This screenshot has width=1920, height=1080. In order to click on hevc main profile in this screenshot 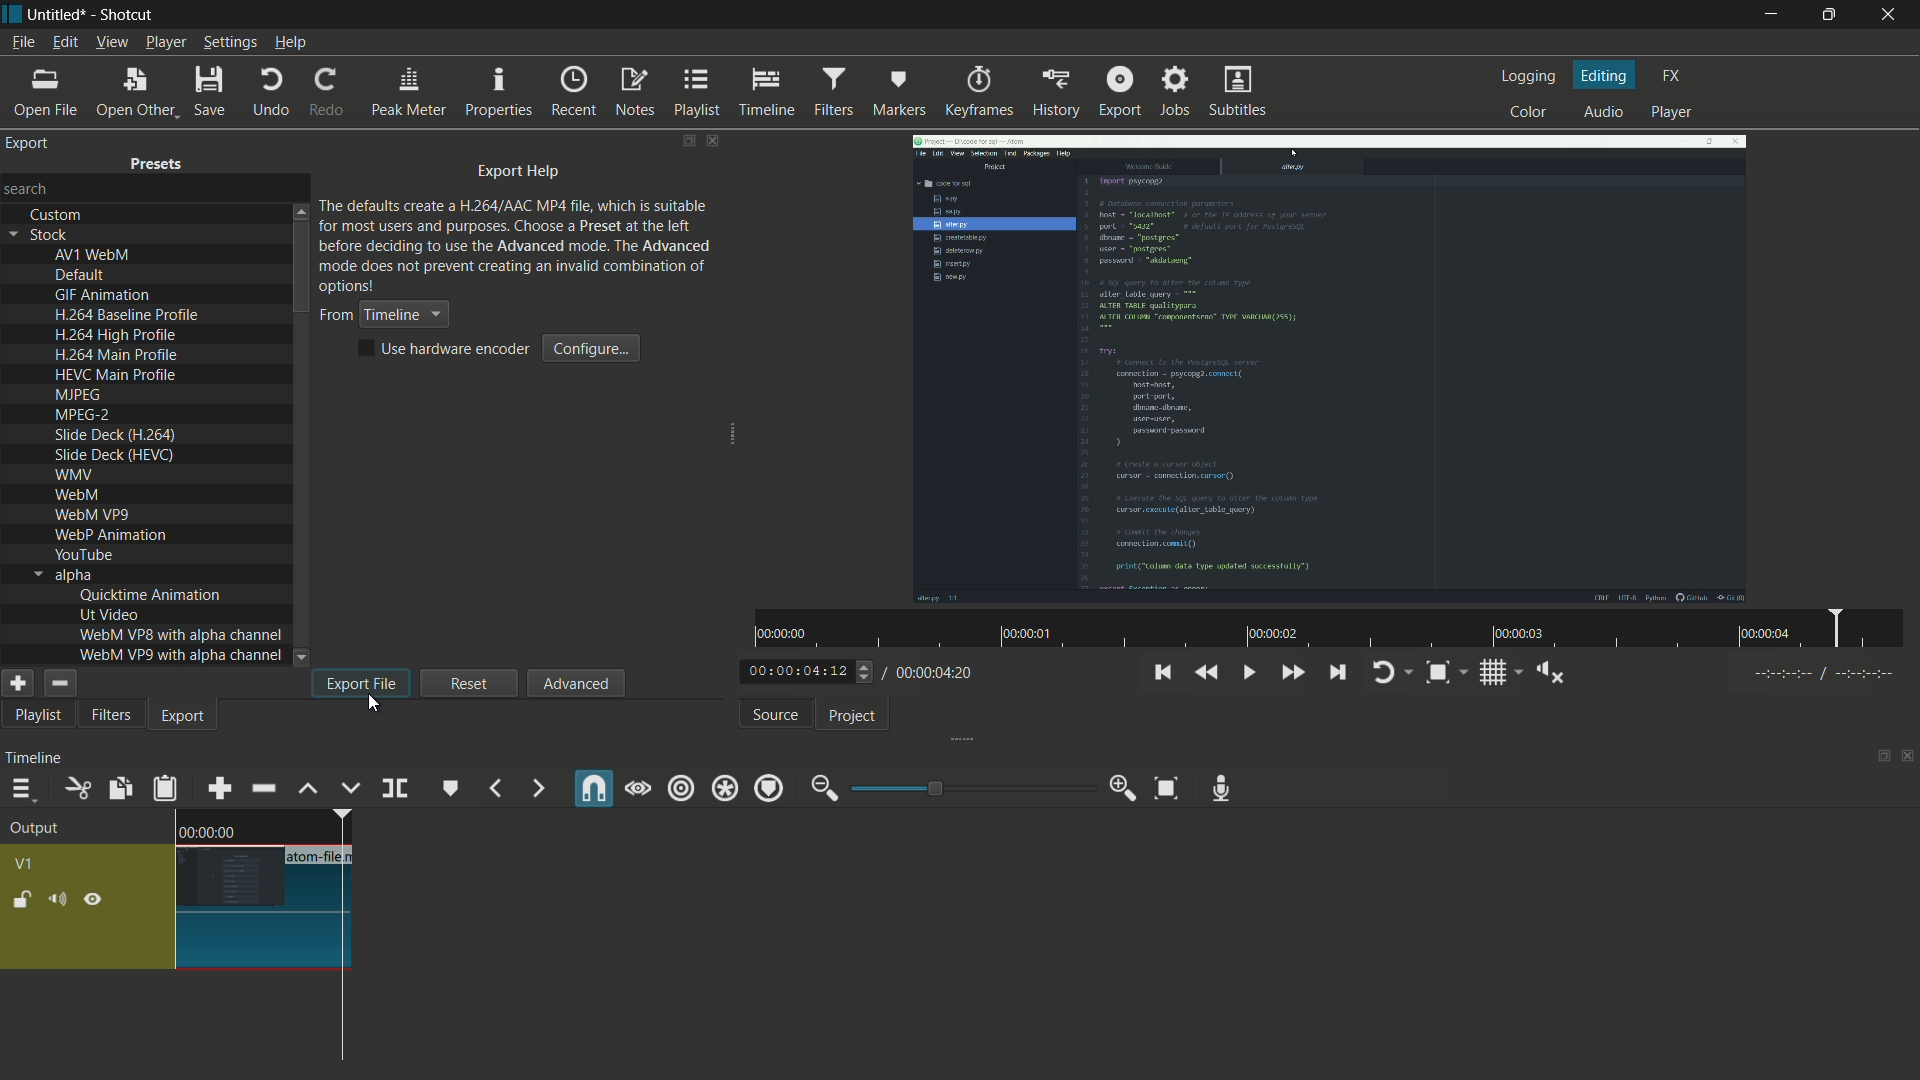, I will do `click(118, 377)`.